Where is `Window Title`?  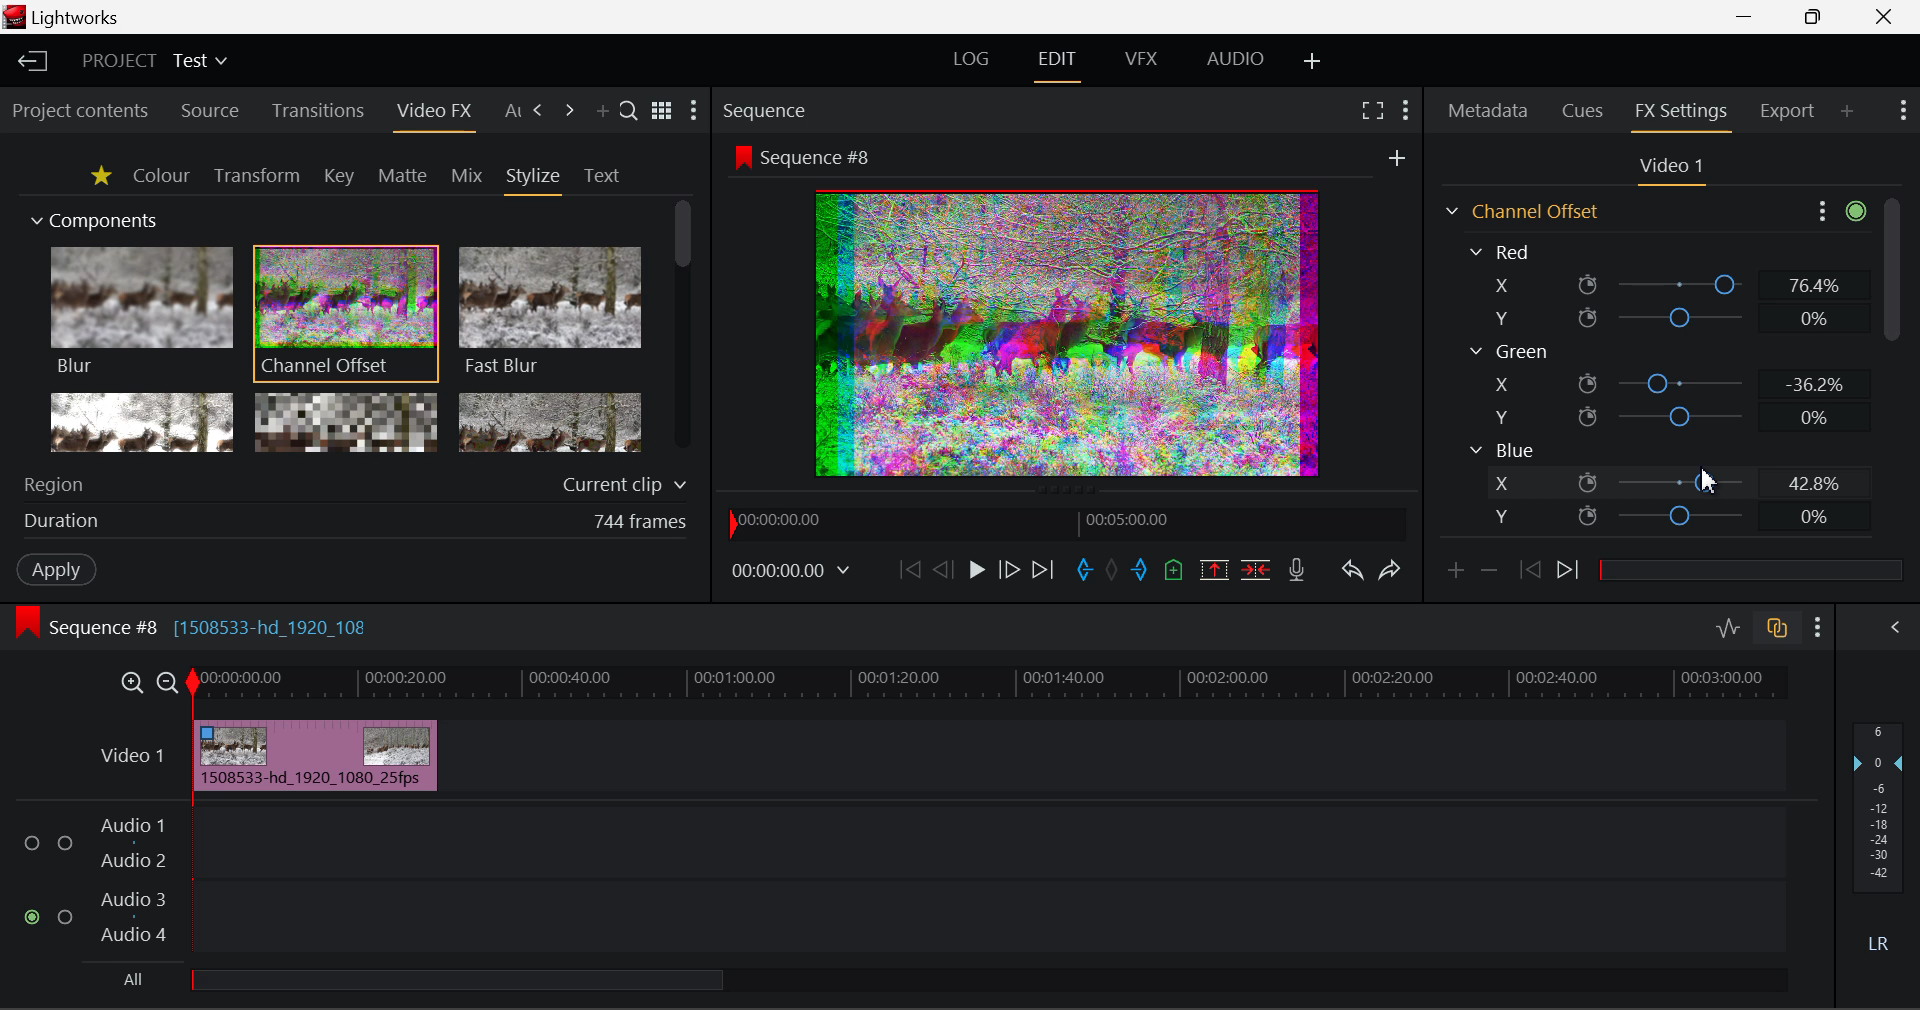
Window Title is located at coordinates (76, 18).